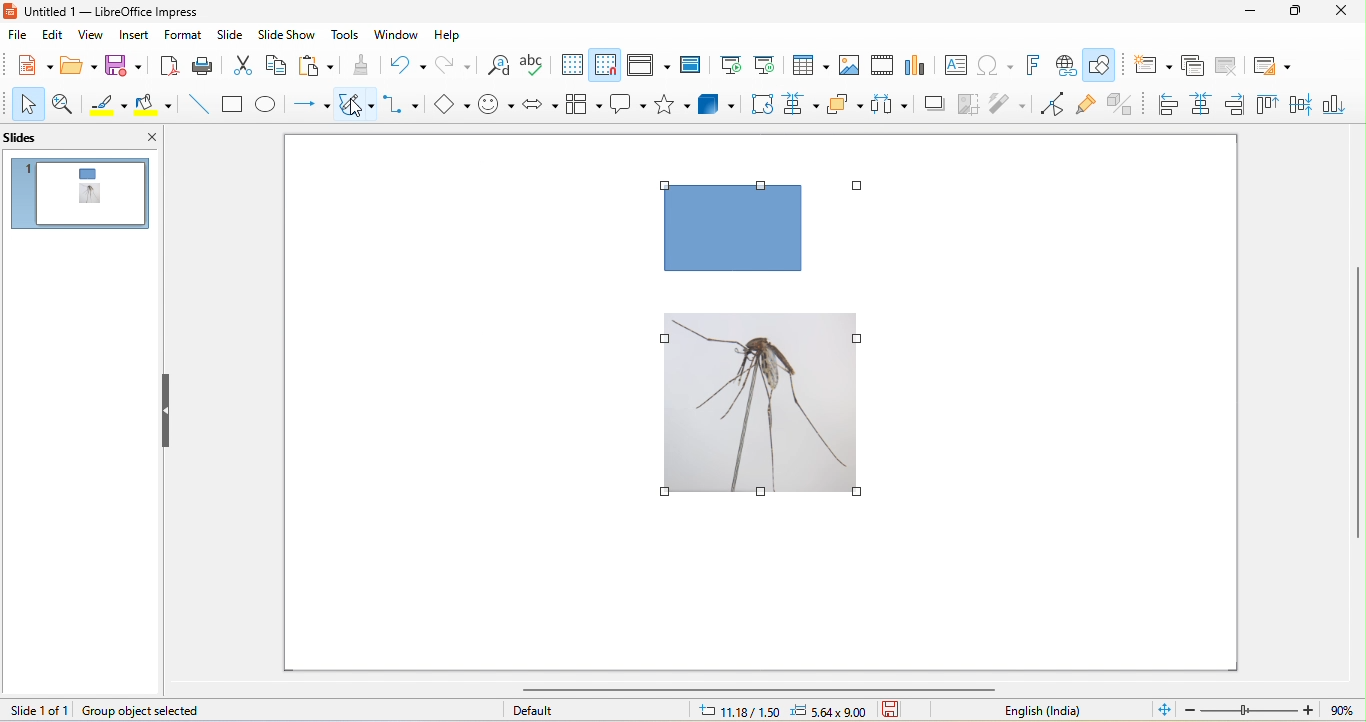  Describe the element at coordinates (1334, 109) in the screenshot. I see `bottom` at that location.